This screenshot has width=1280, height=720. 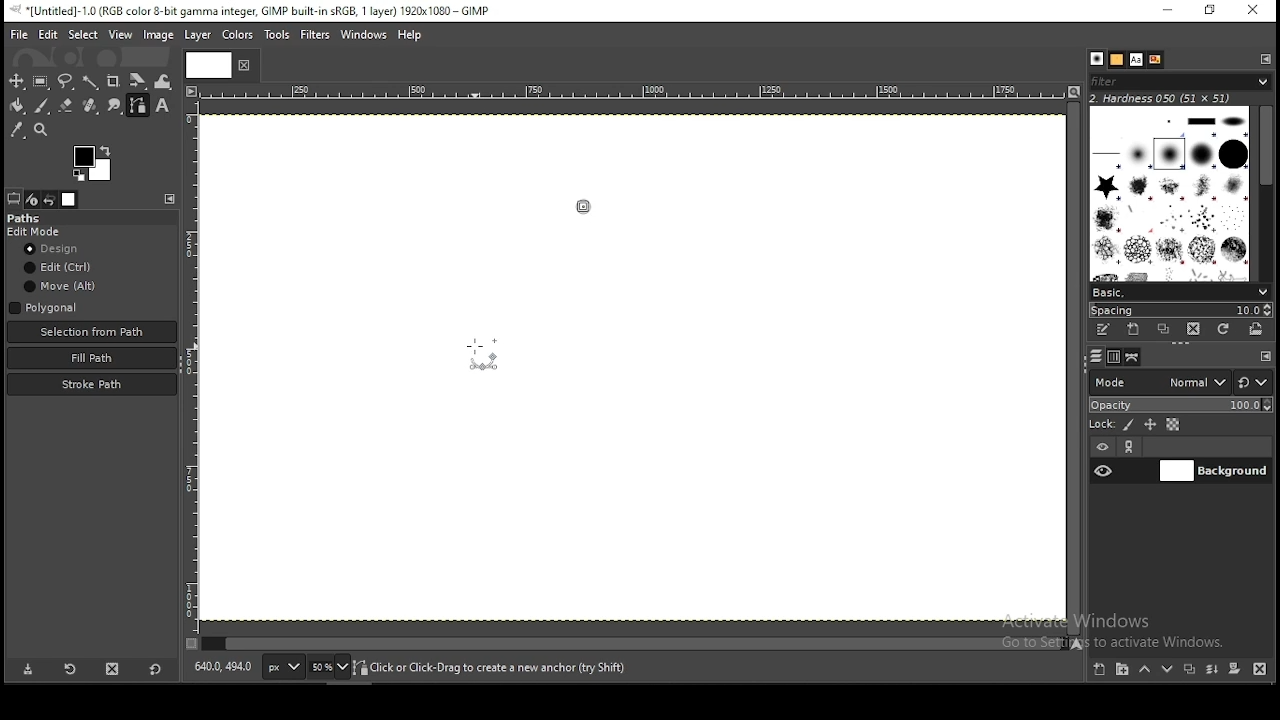 I want to click on lock alpha channel, so click(x=1174, y=424).